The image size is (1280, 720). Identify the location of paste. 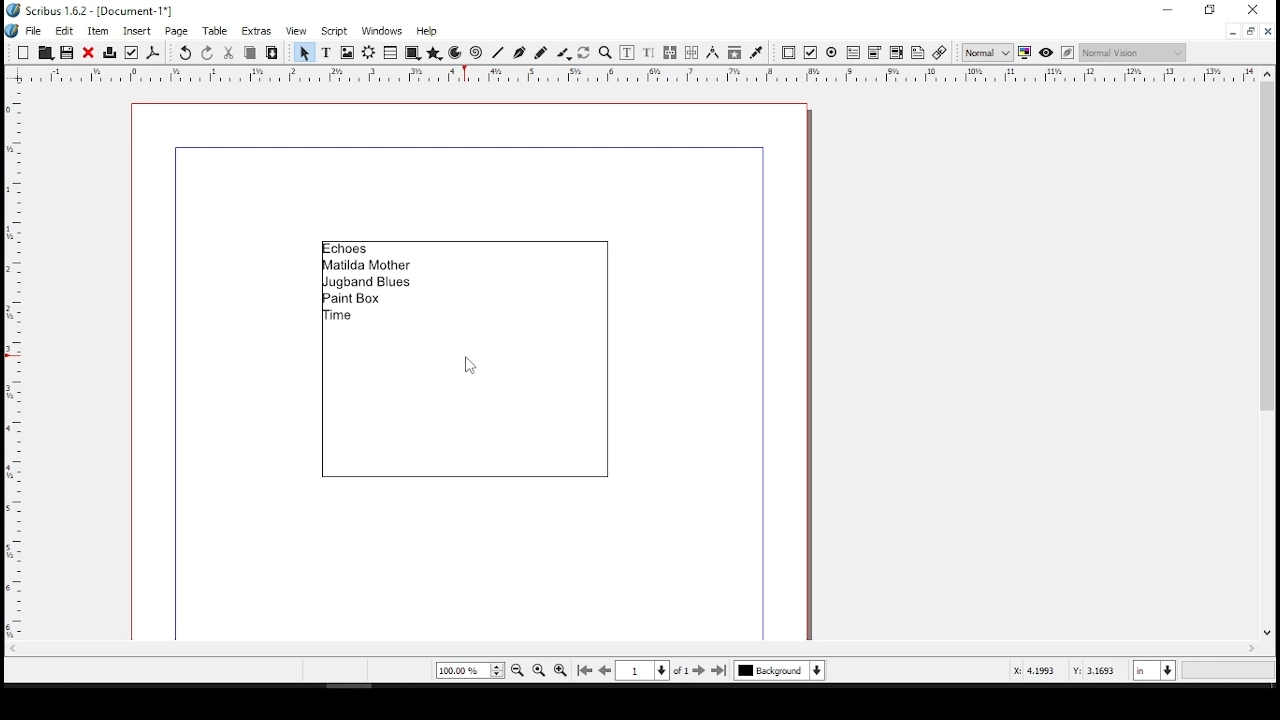
(273, 53).